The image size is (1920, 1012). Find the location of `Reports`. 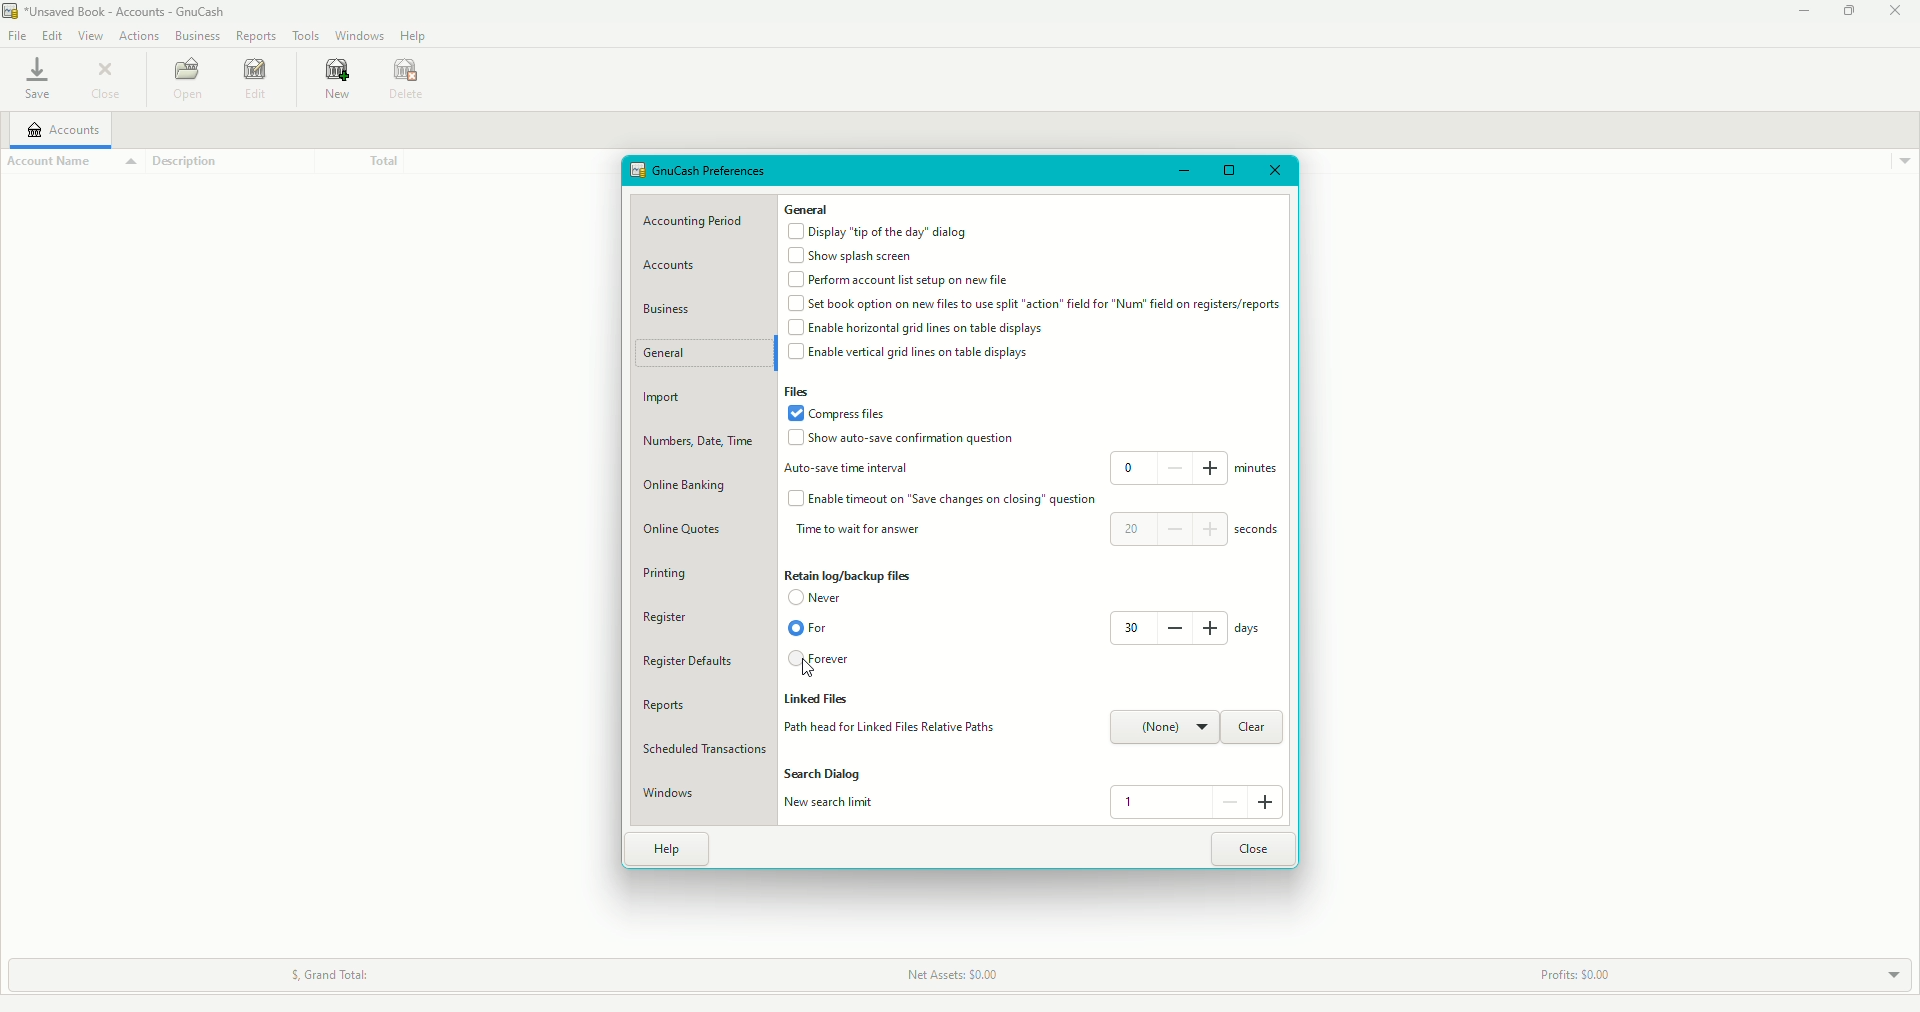

Reports is located at coordinates (257, 34).